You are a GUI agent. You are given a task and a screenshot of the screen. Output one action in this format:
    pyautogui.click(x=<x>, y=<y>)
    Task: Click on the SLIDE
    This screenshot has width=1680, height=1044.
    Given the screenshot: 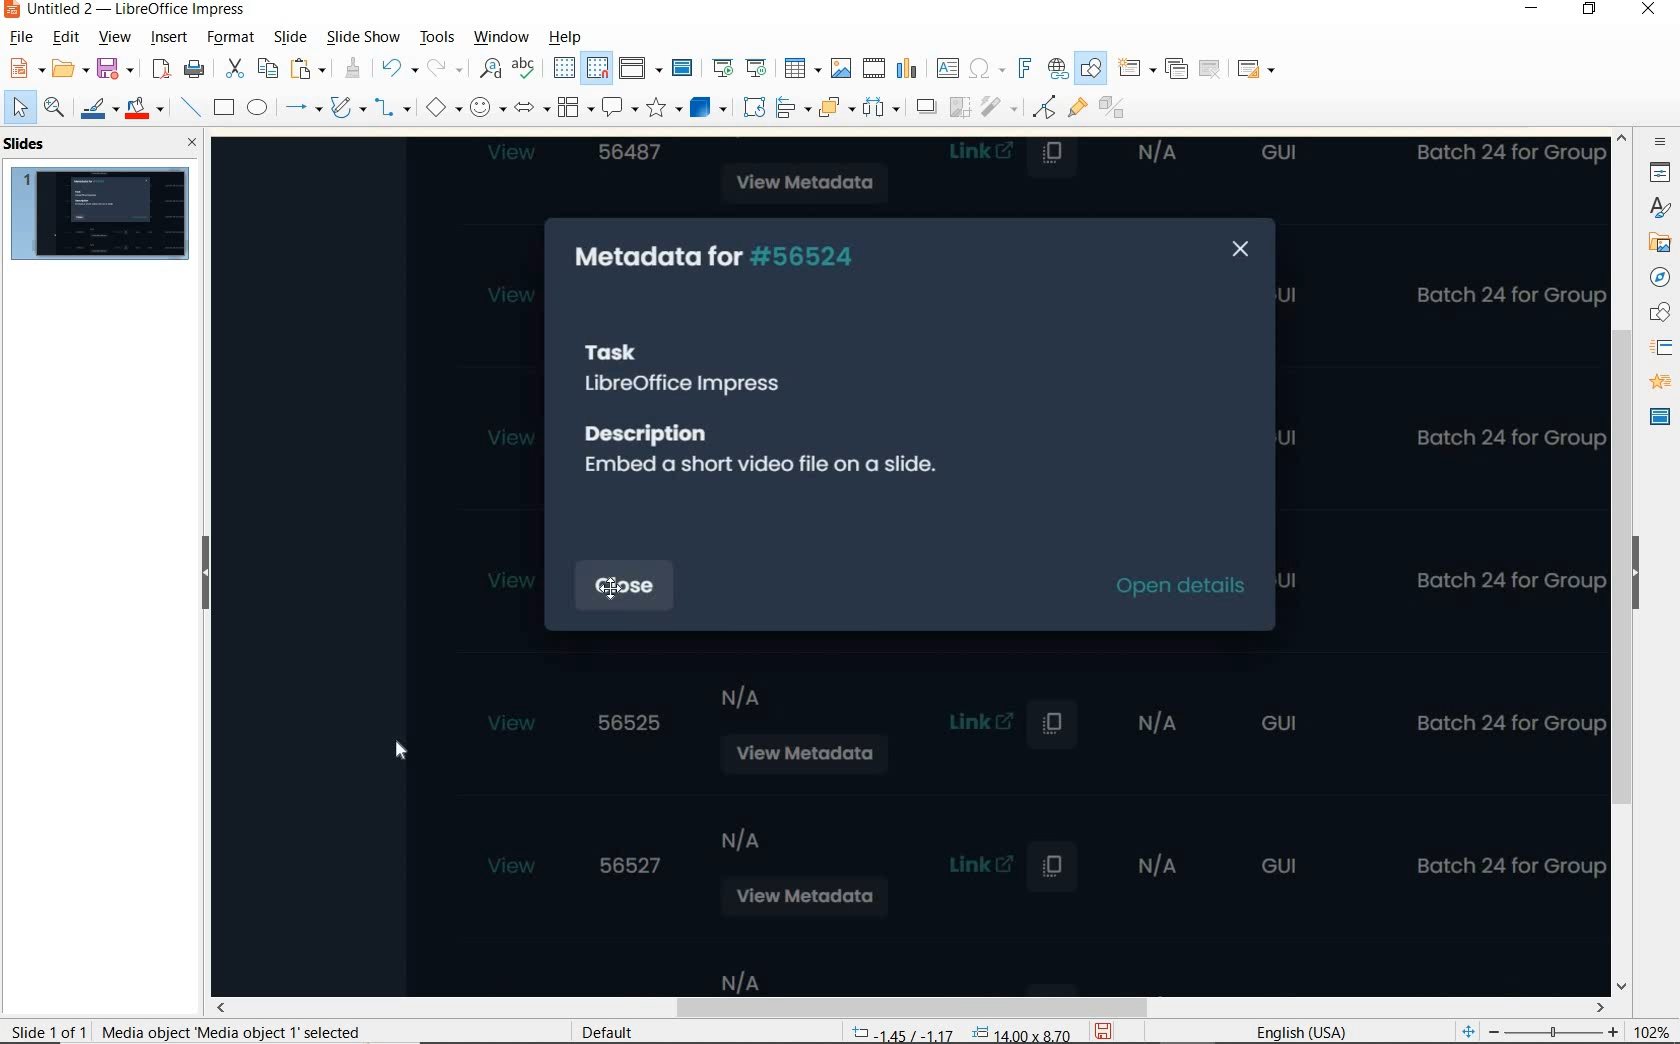 What is the action you would take?
    pyautogui.click(x=291, y=37)
    